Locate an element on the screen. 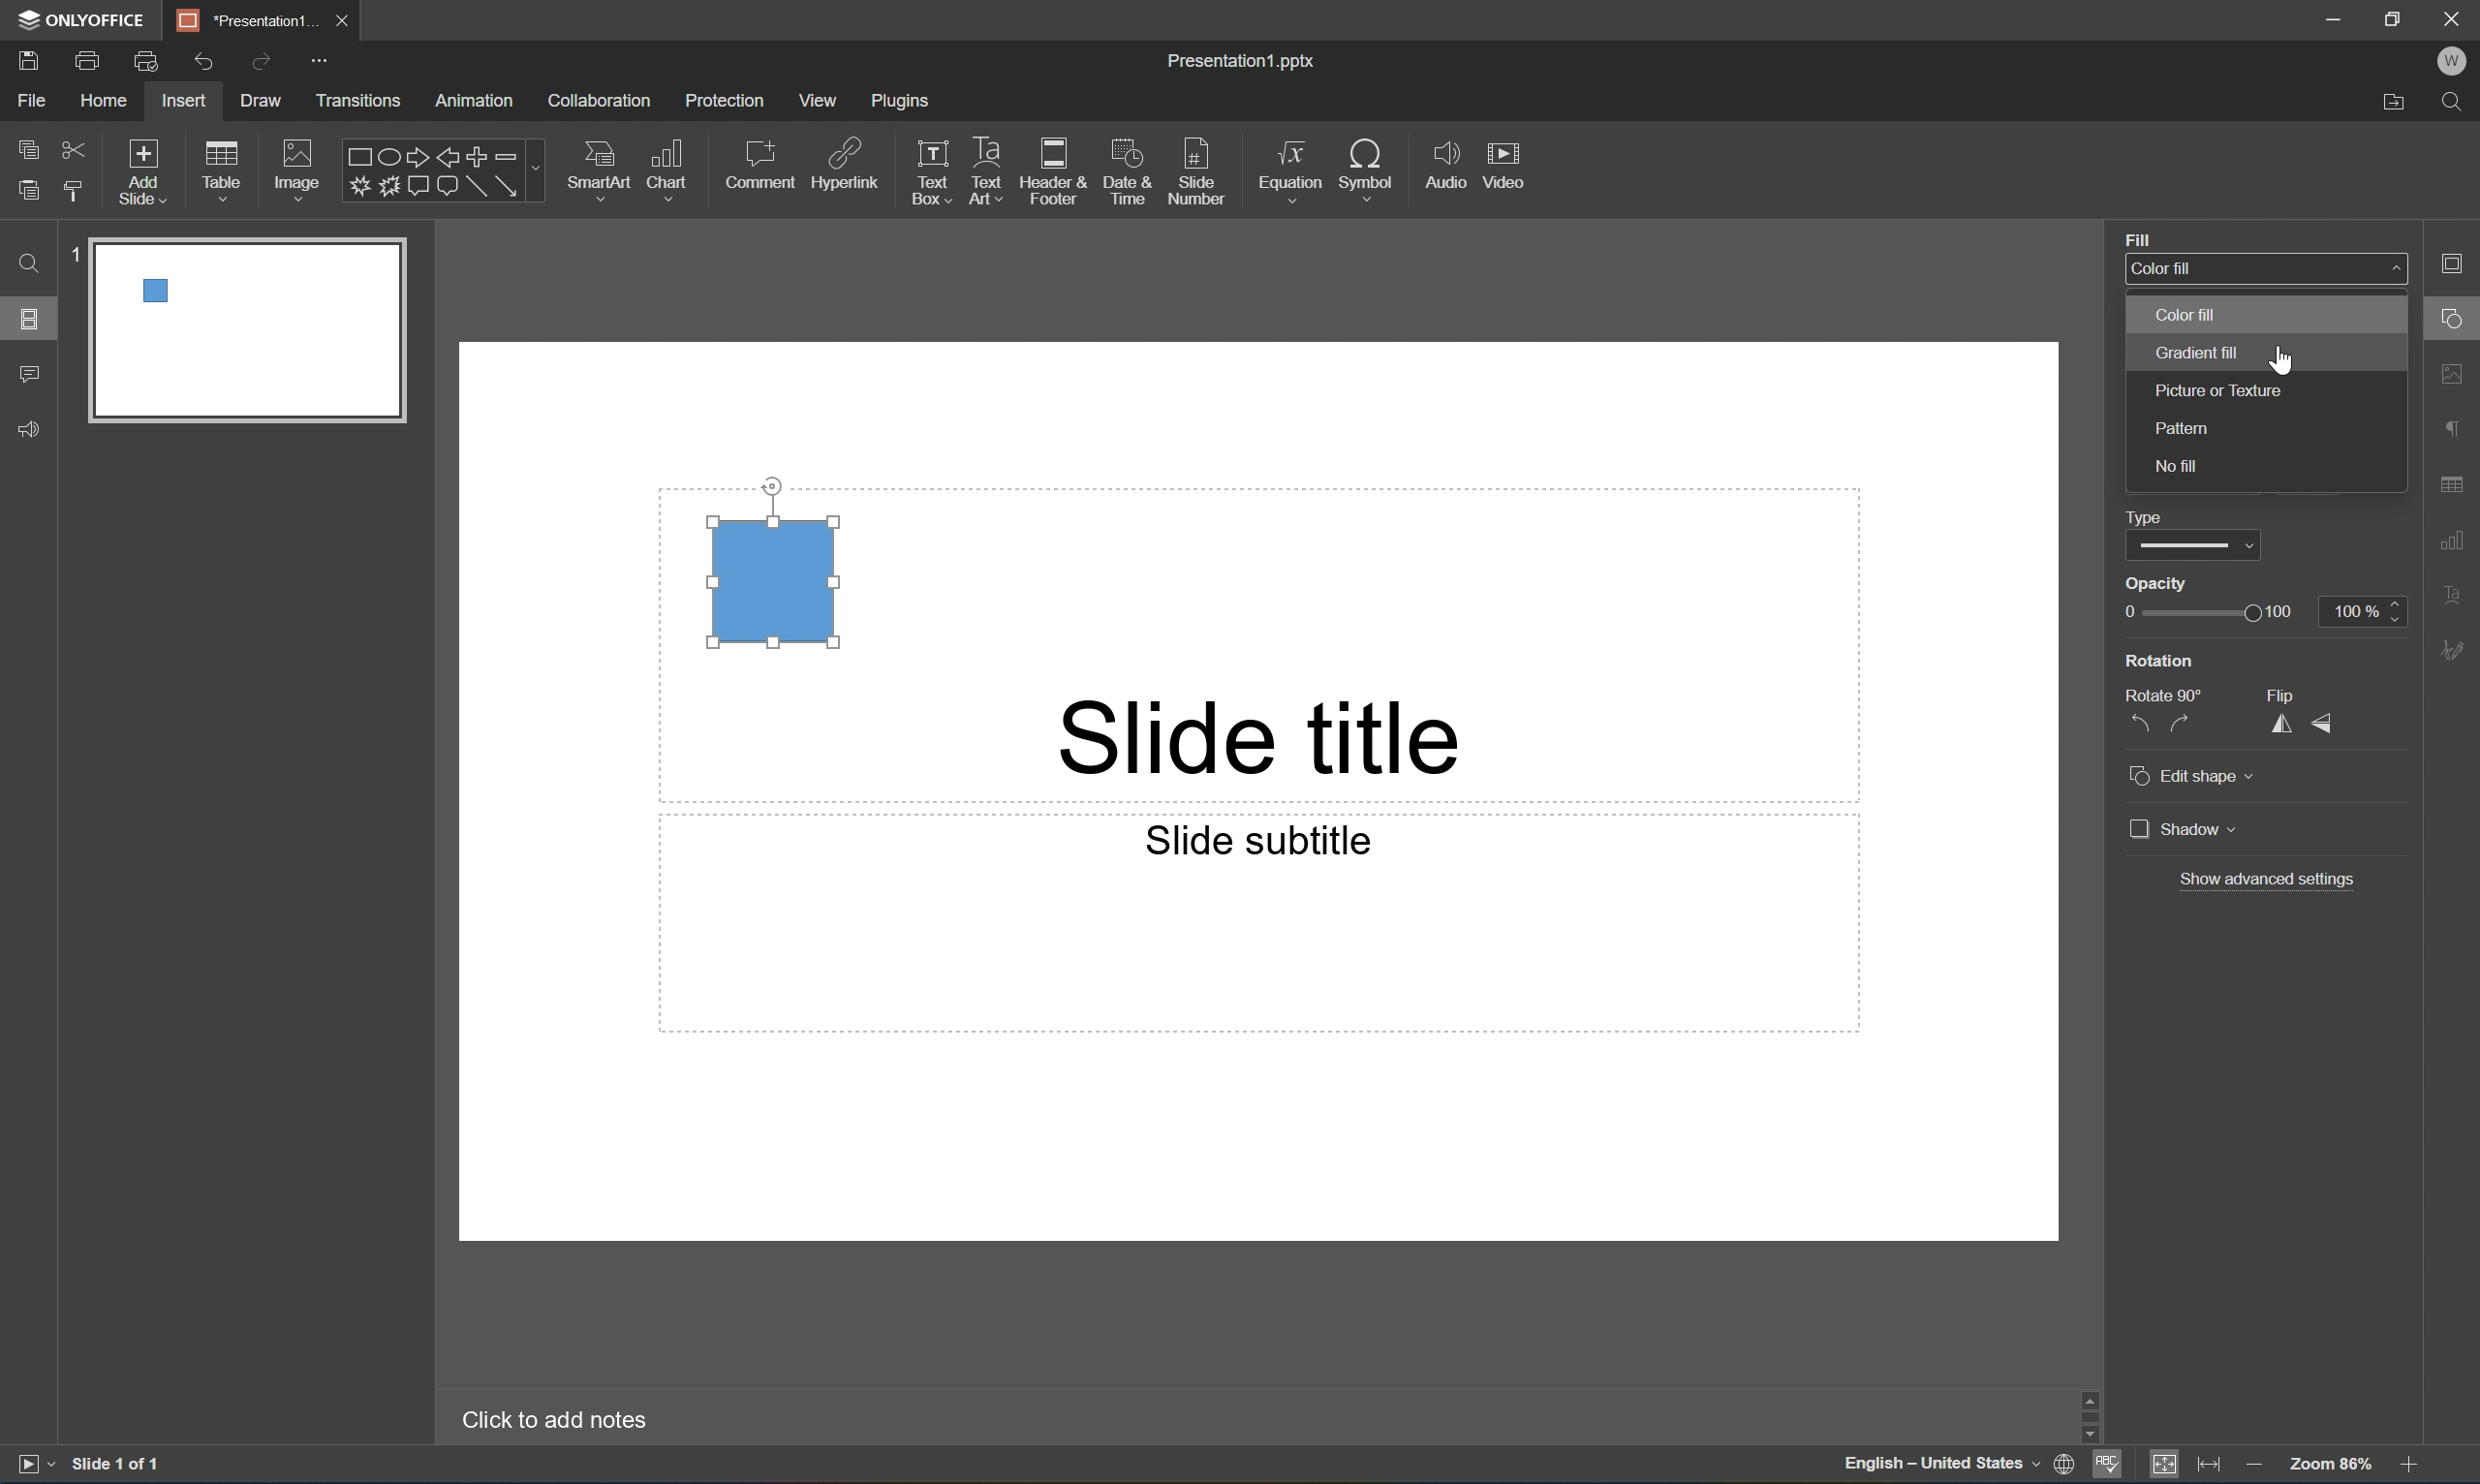   is located at coordinates (446, 188).